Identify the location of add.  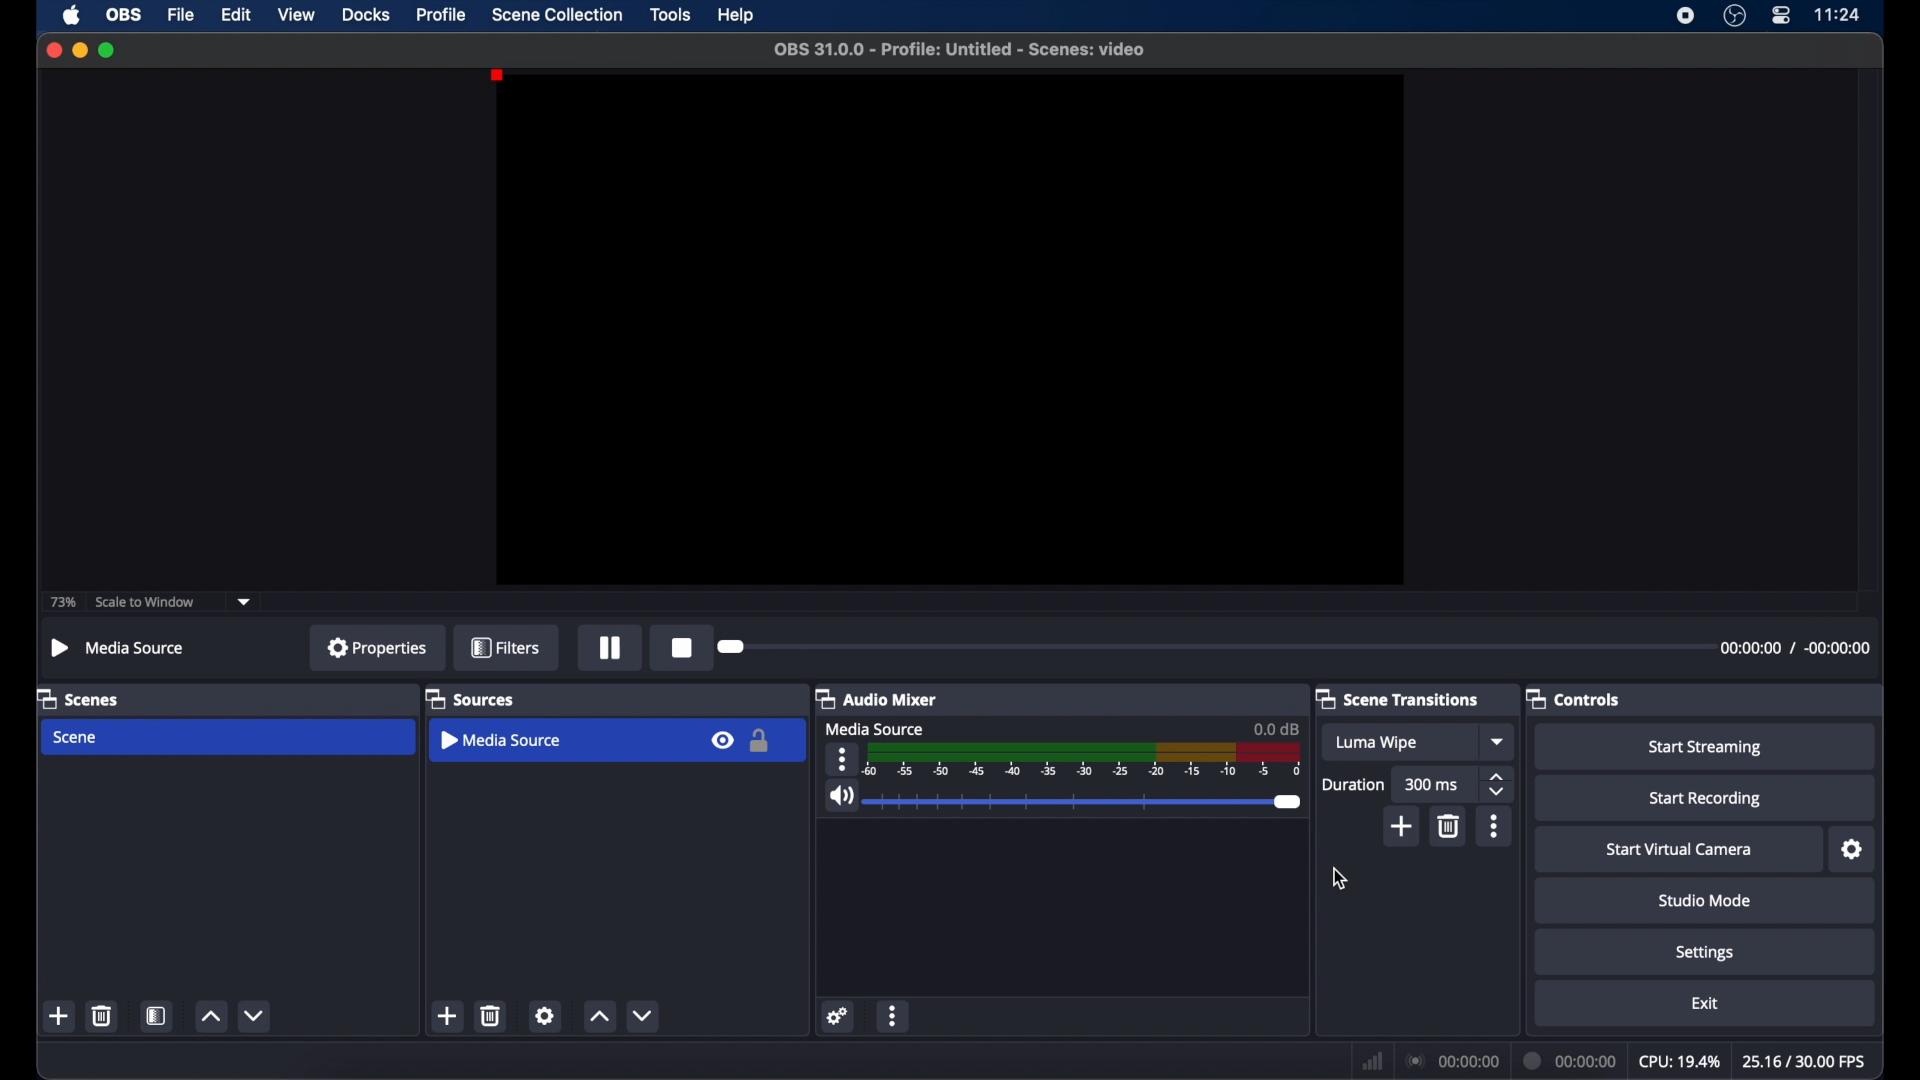
(445, 1016).